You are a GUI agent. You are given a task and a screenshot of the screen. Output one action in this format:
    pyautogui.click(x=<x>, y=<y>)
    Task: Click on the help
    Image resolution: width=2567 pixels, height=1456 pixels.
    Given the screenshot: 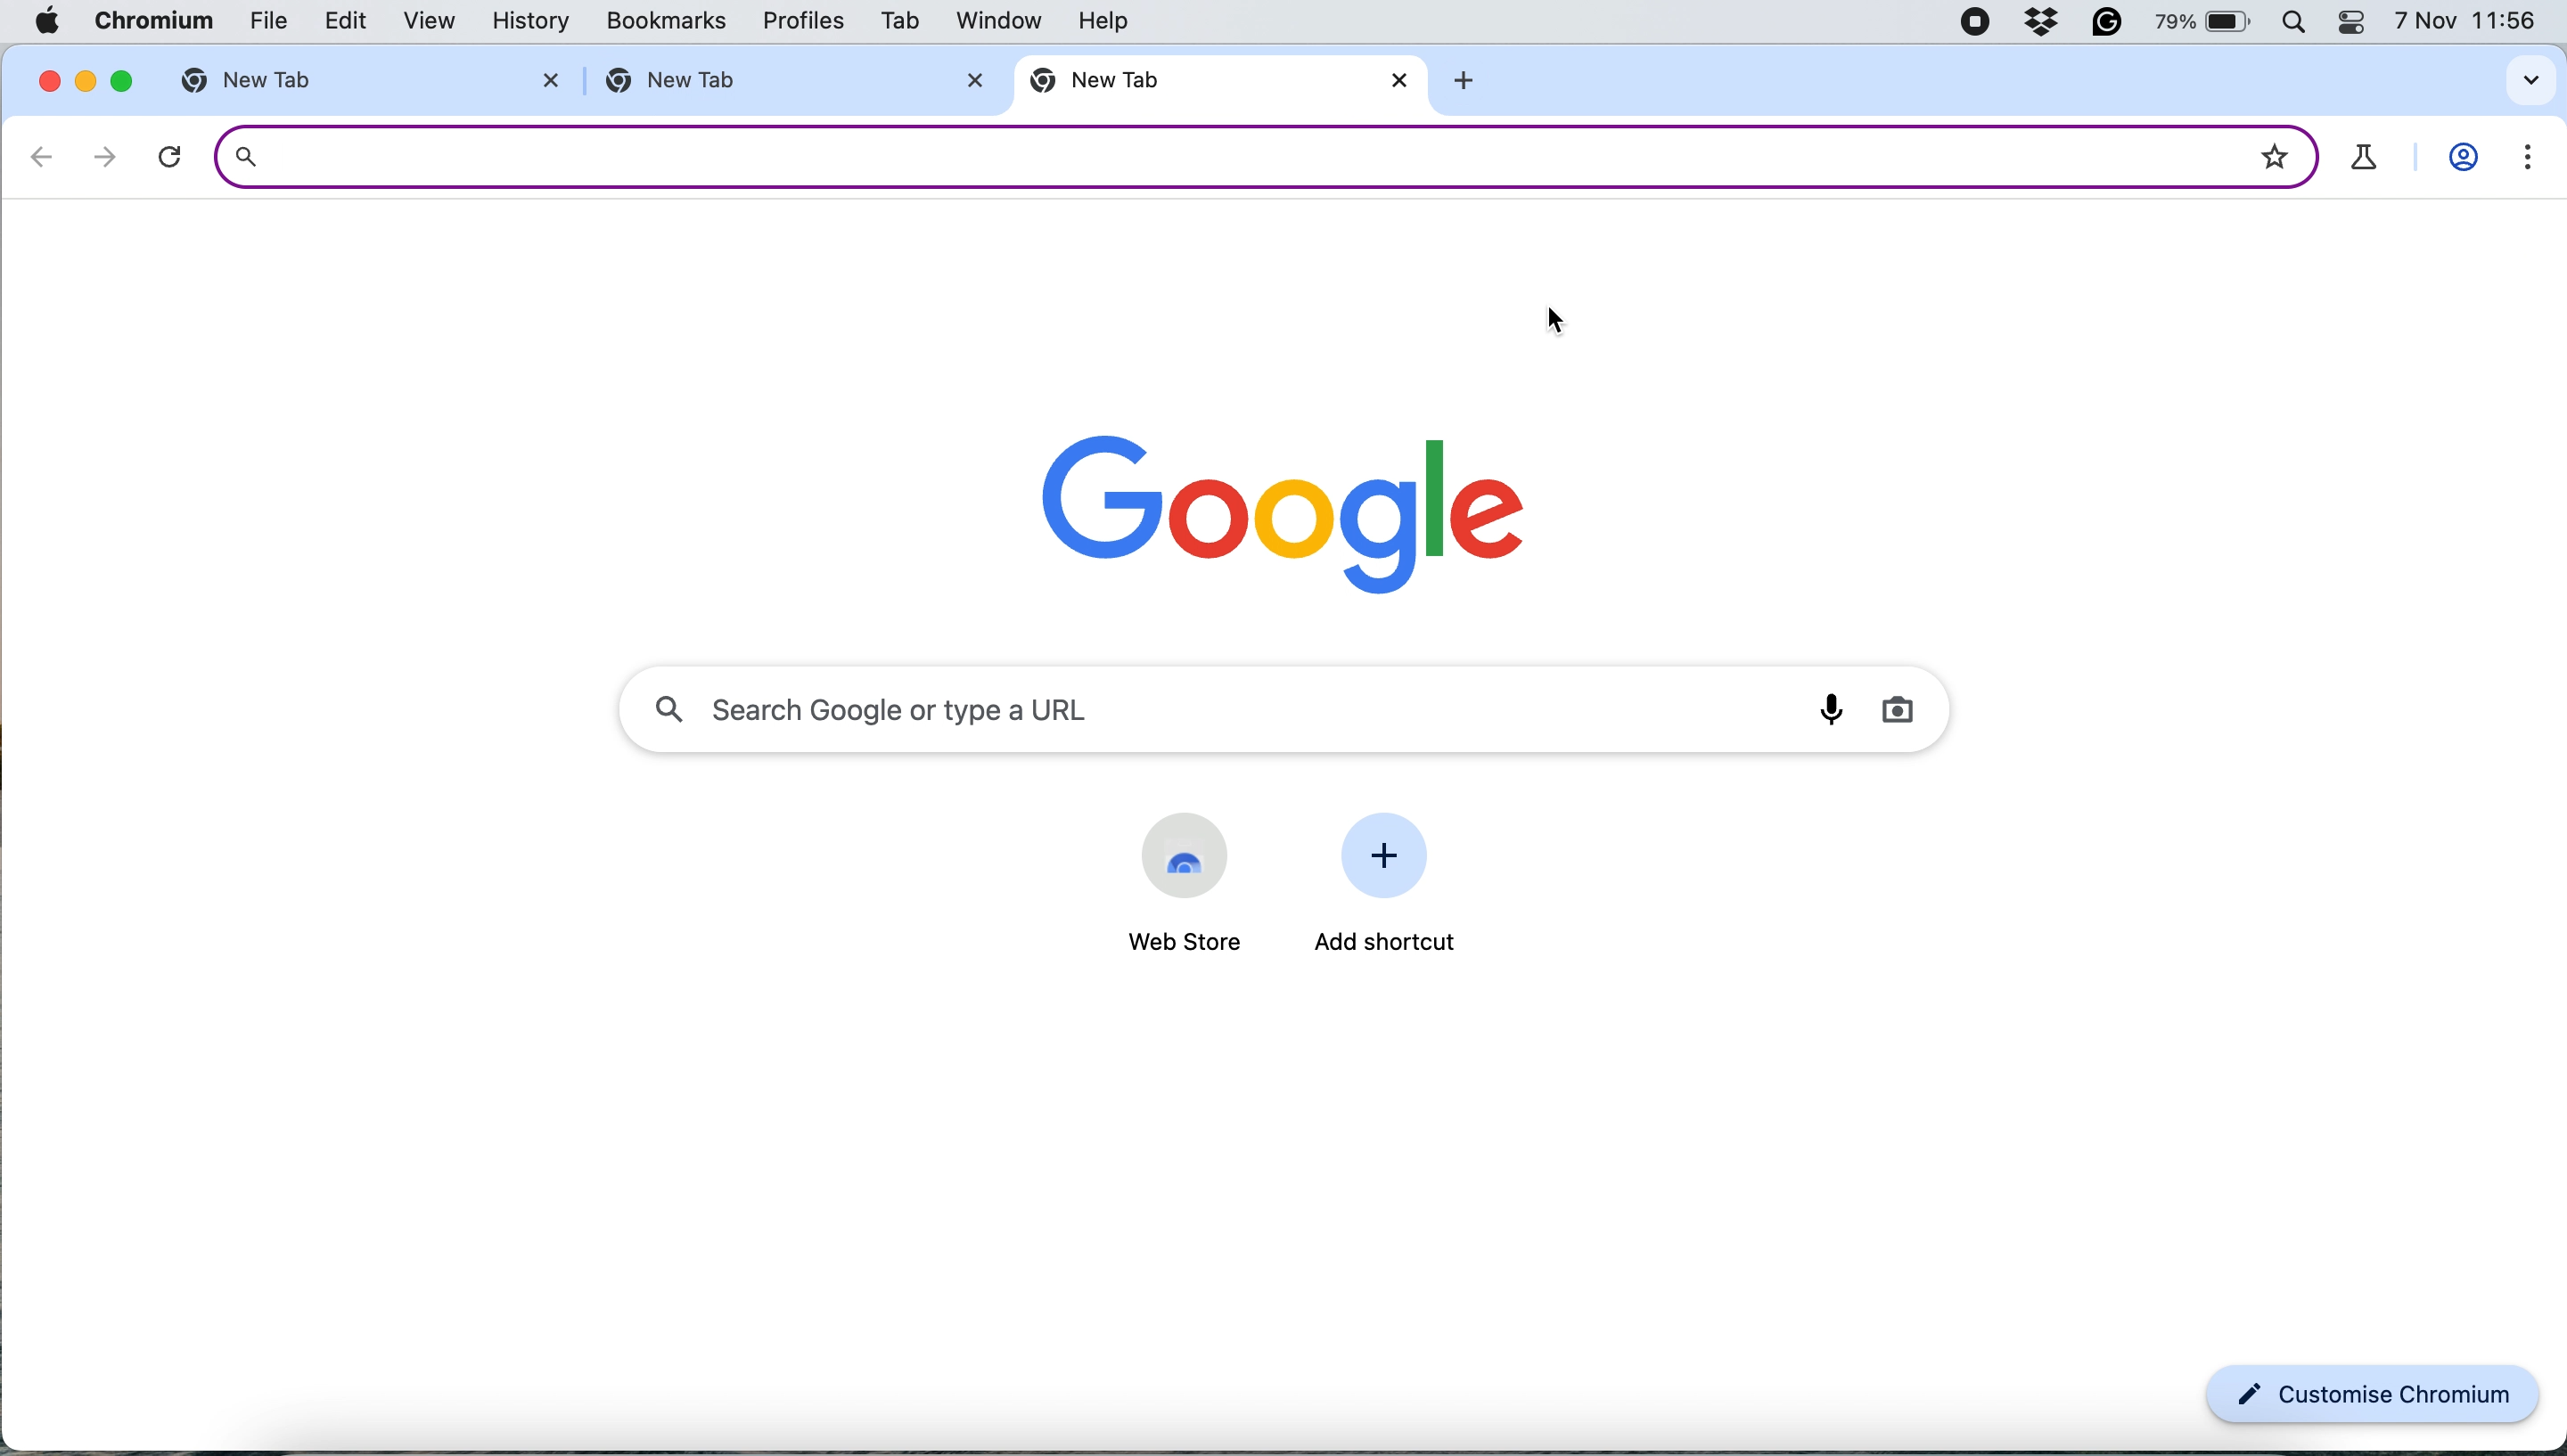 What is the action you would take?
    pyautogui.click(x=1111, y=19)
    